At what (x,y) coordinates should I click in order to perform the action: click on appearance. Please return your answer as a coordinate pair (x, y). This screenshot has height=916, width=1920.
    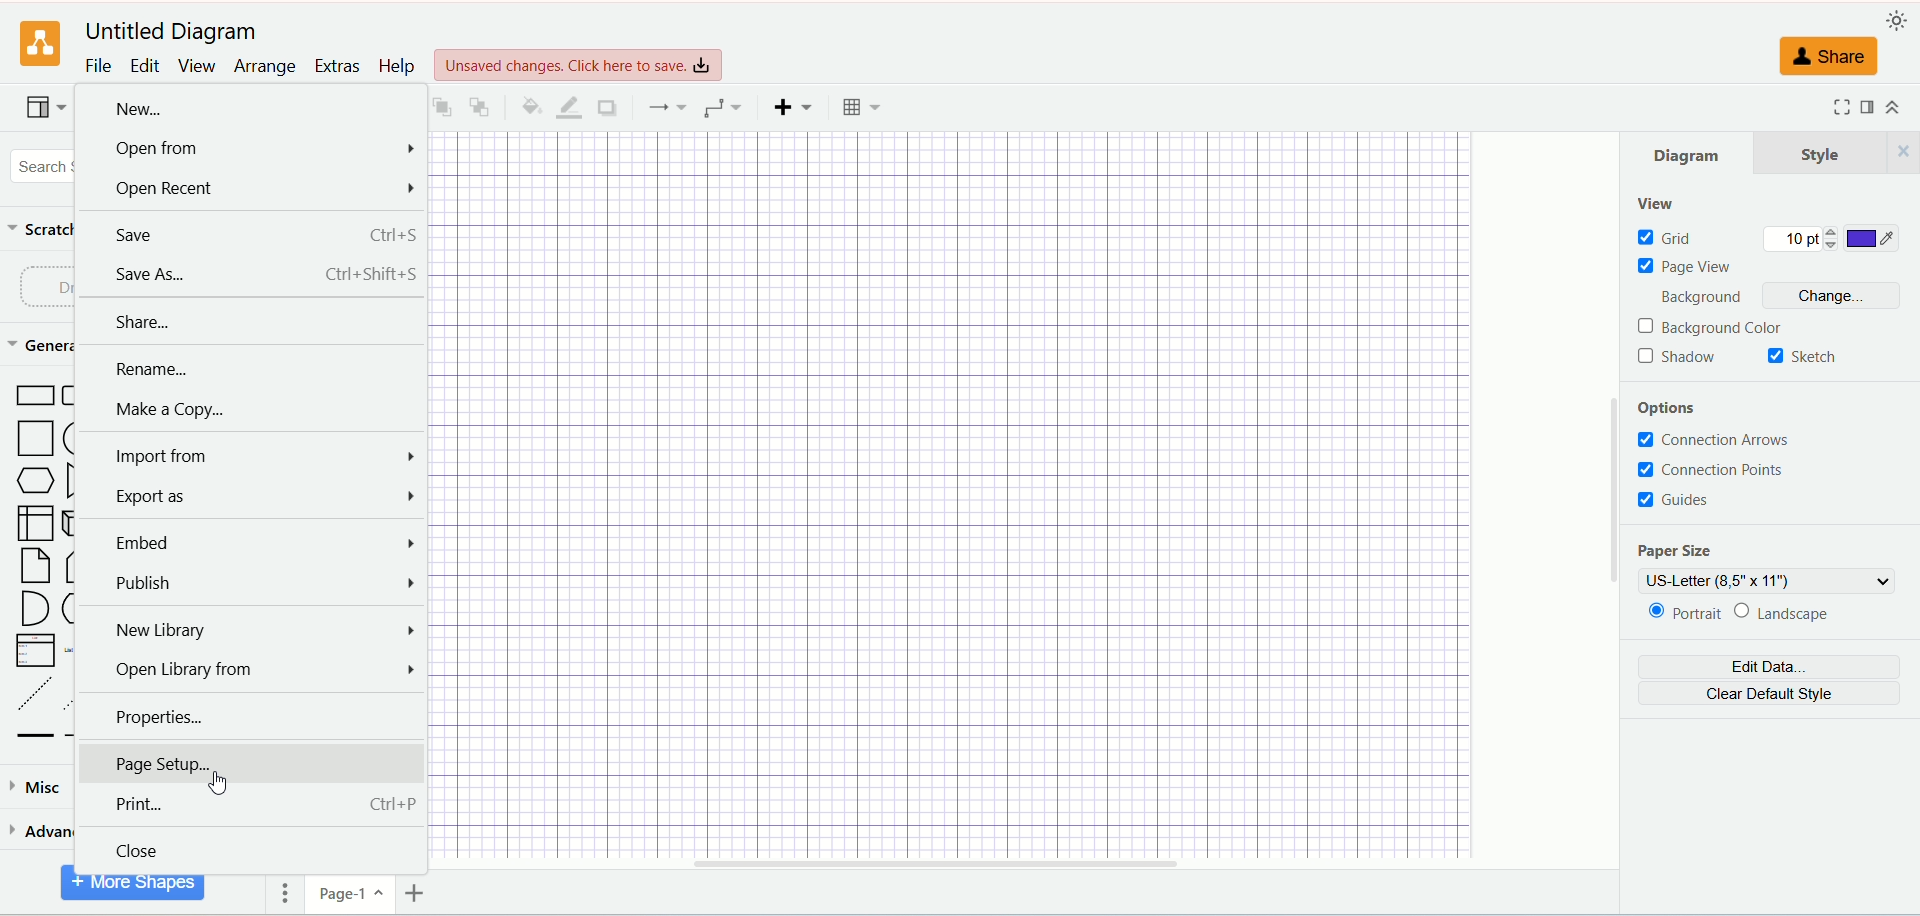
    Looking at the image, I should click on (1898, 21).